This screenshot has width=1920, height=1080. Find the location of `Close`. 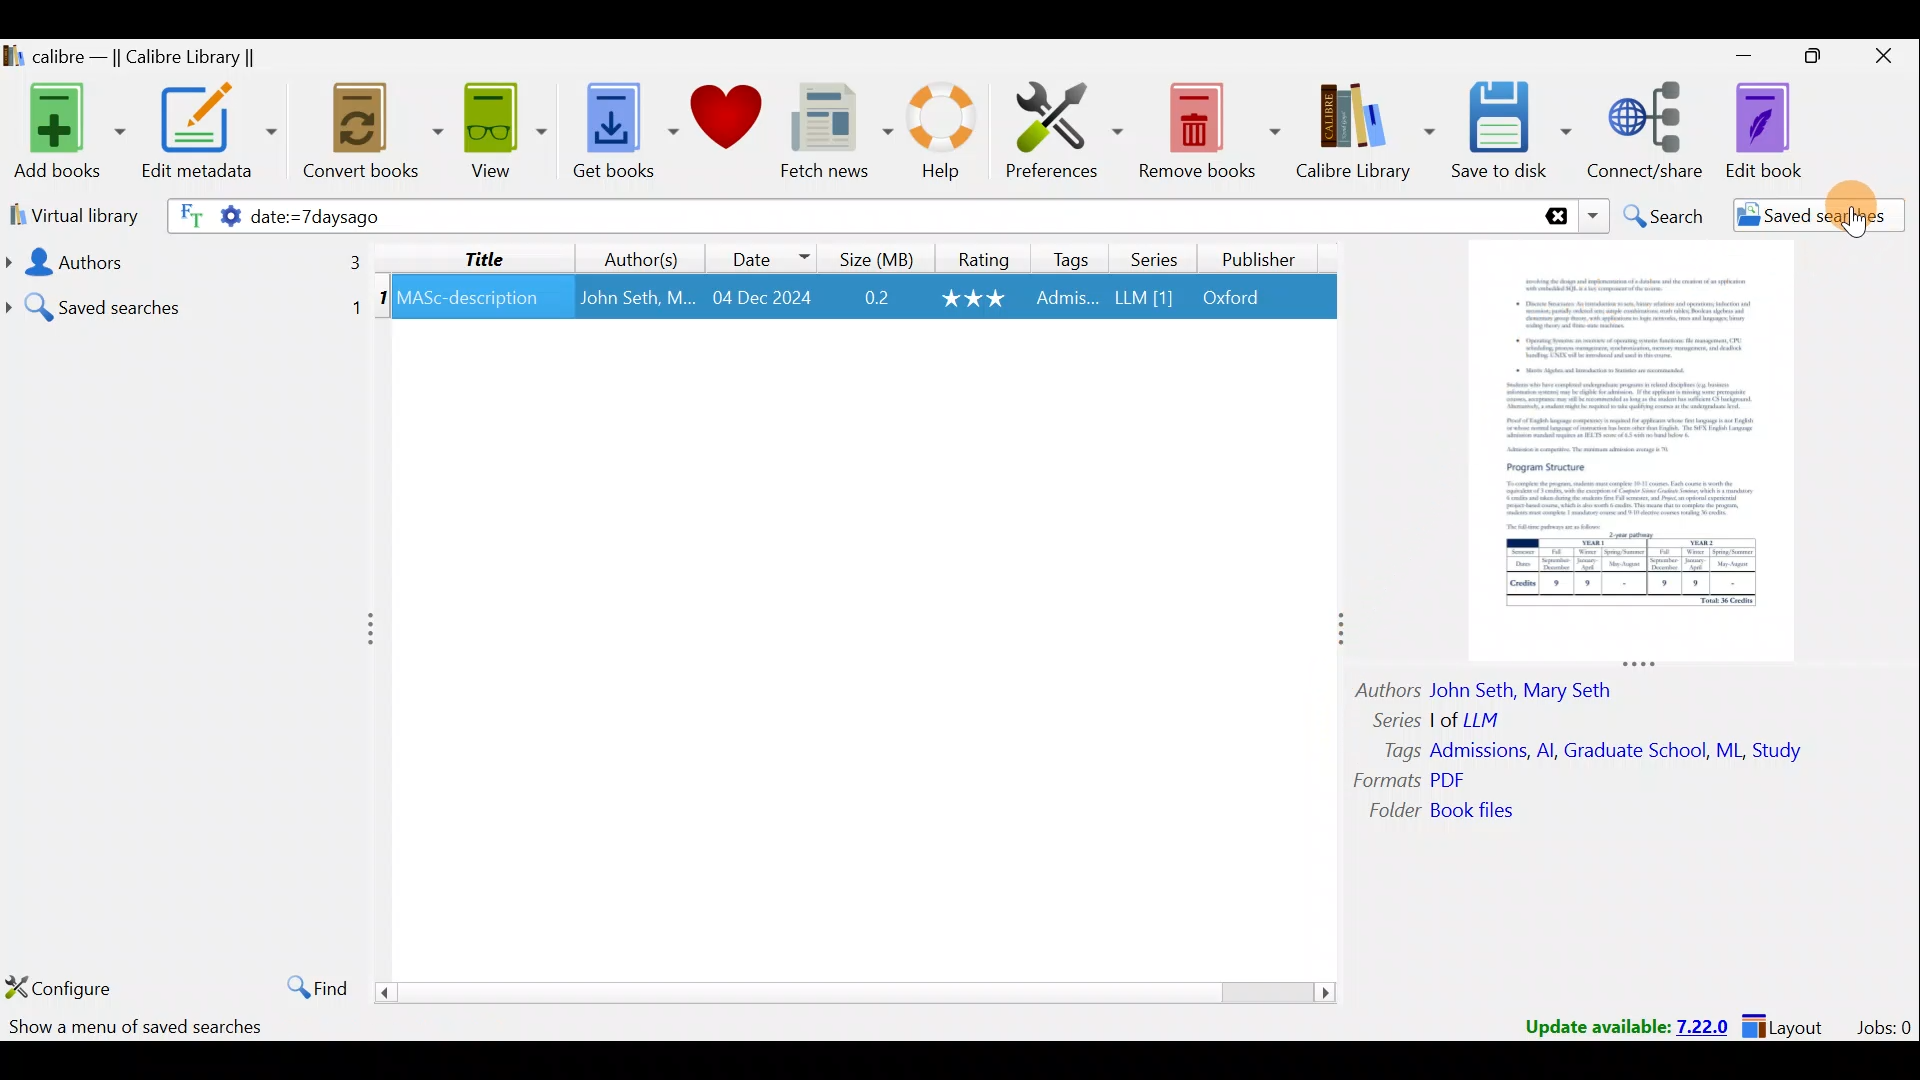

Close is located at coordinates (1880, 60).